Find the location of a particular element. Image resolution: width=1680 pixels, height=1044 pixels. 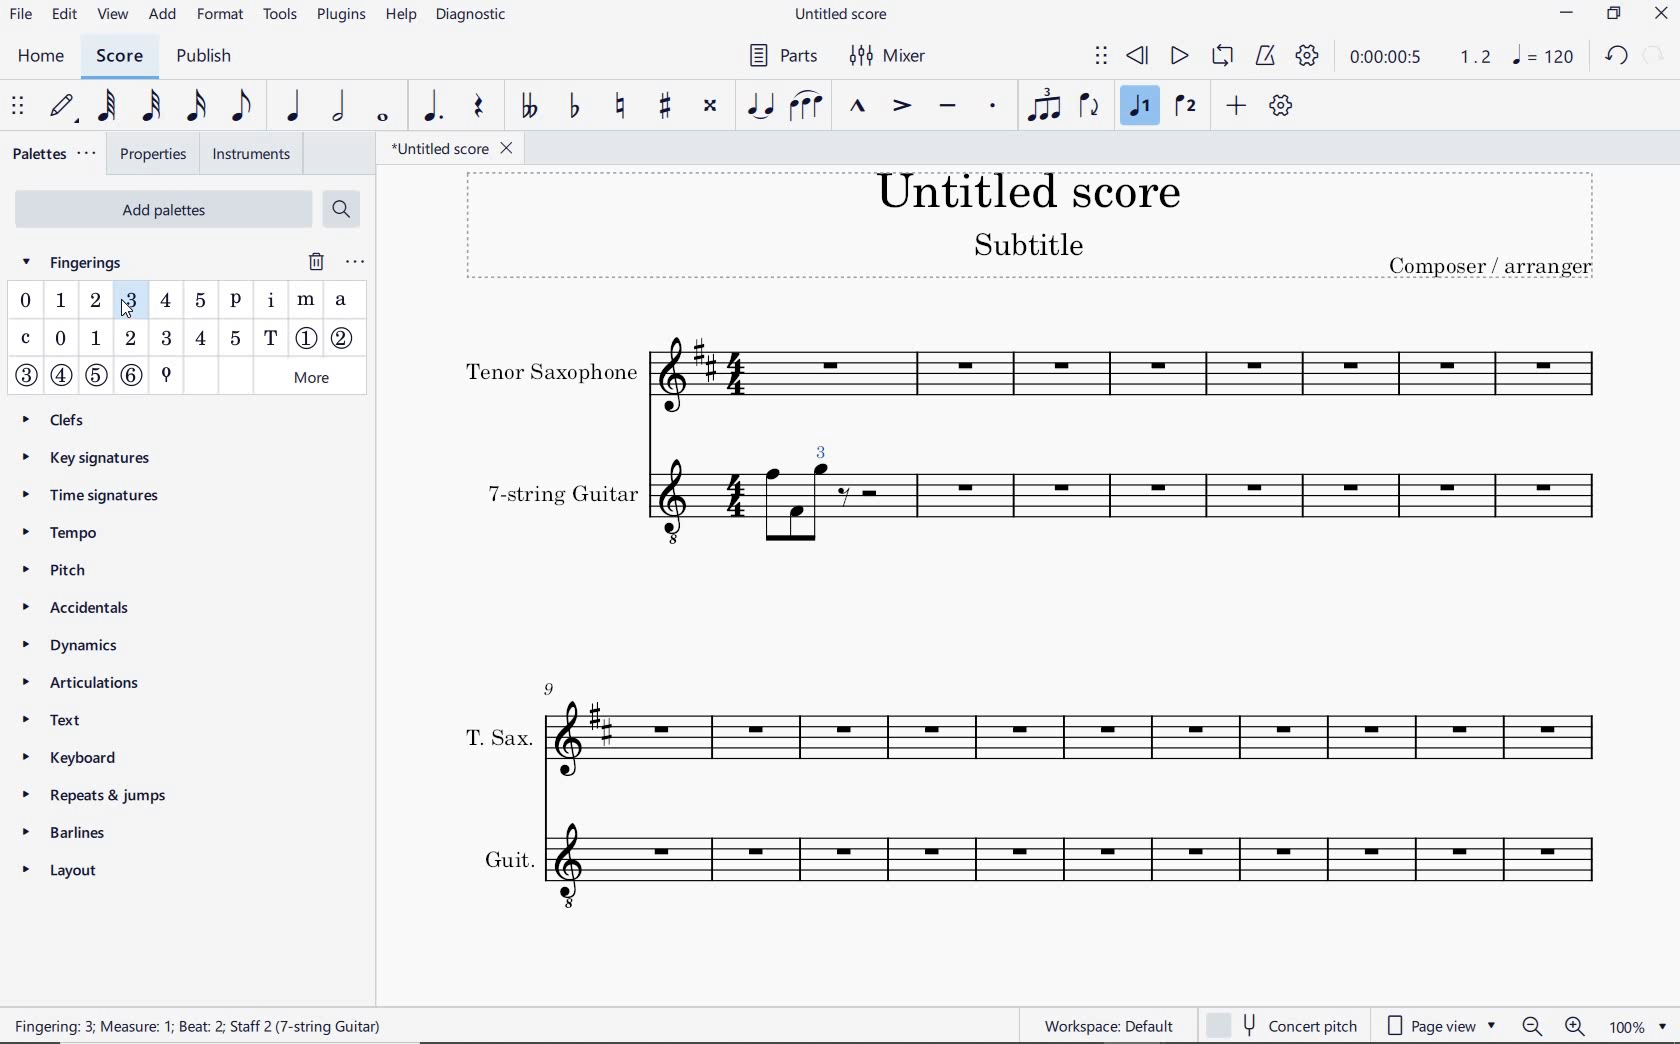

INSTRUMENT: 7-STRING GUITAR is located at coordinates (1229, 506).